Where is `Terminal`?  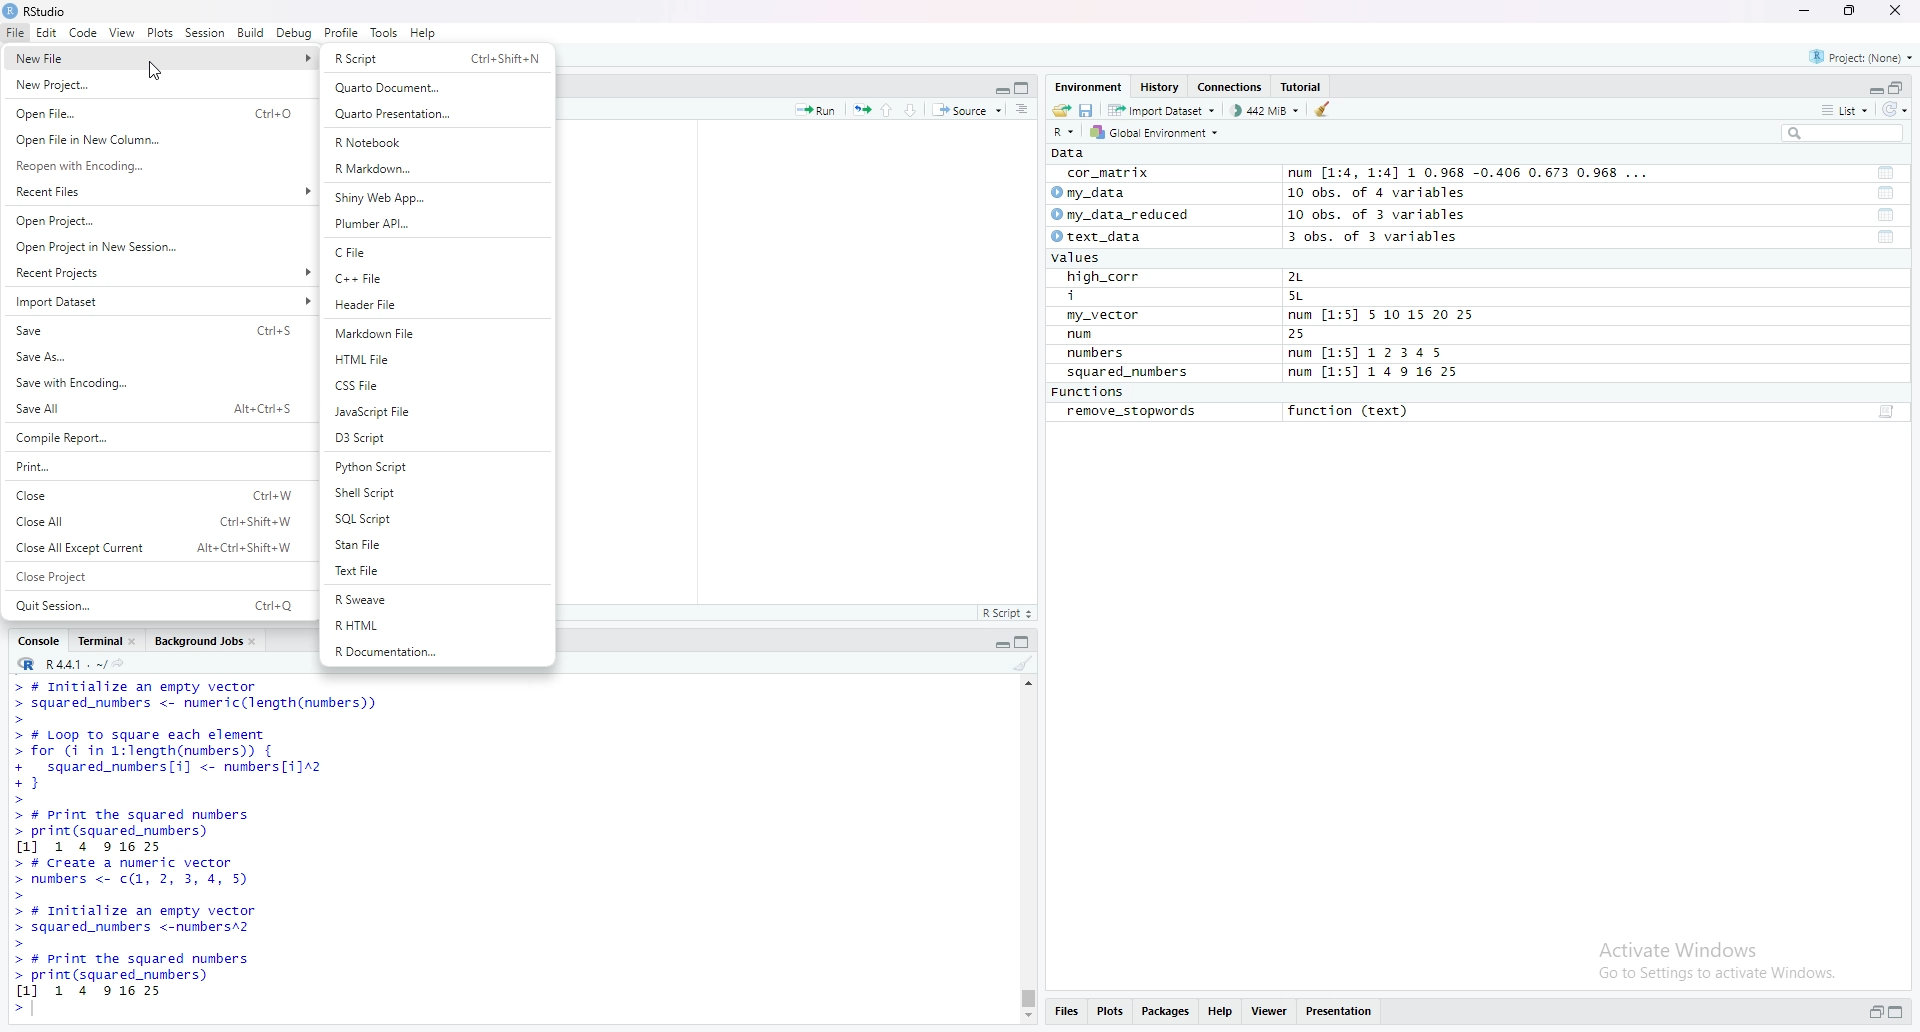 Terminal is located at coordinates (96, 644).